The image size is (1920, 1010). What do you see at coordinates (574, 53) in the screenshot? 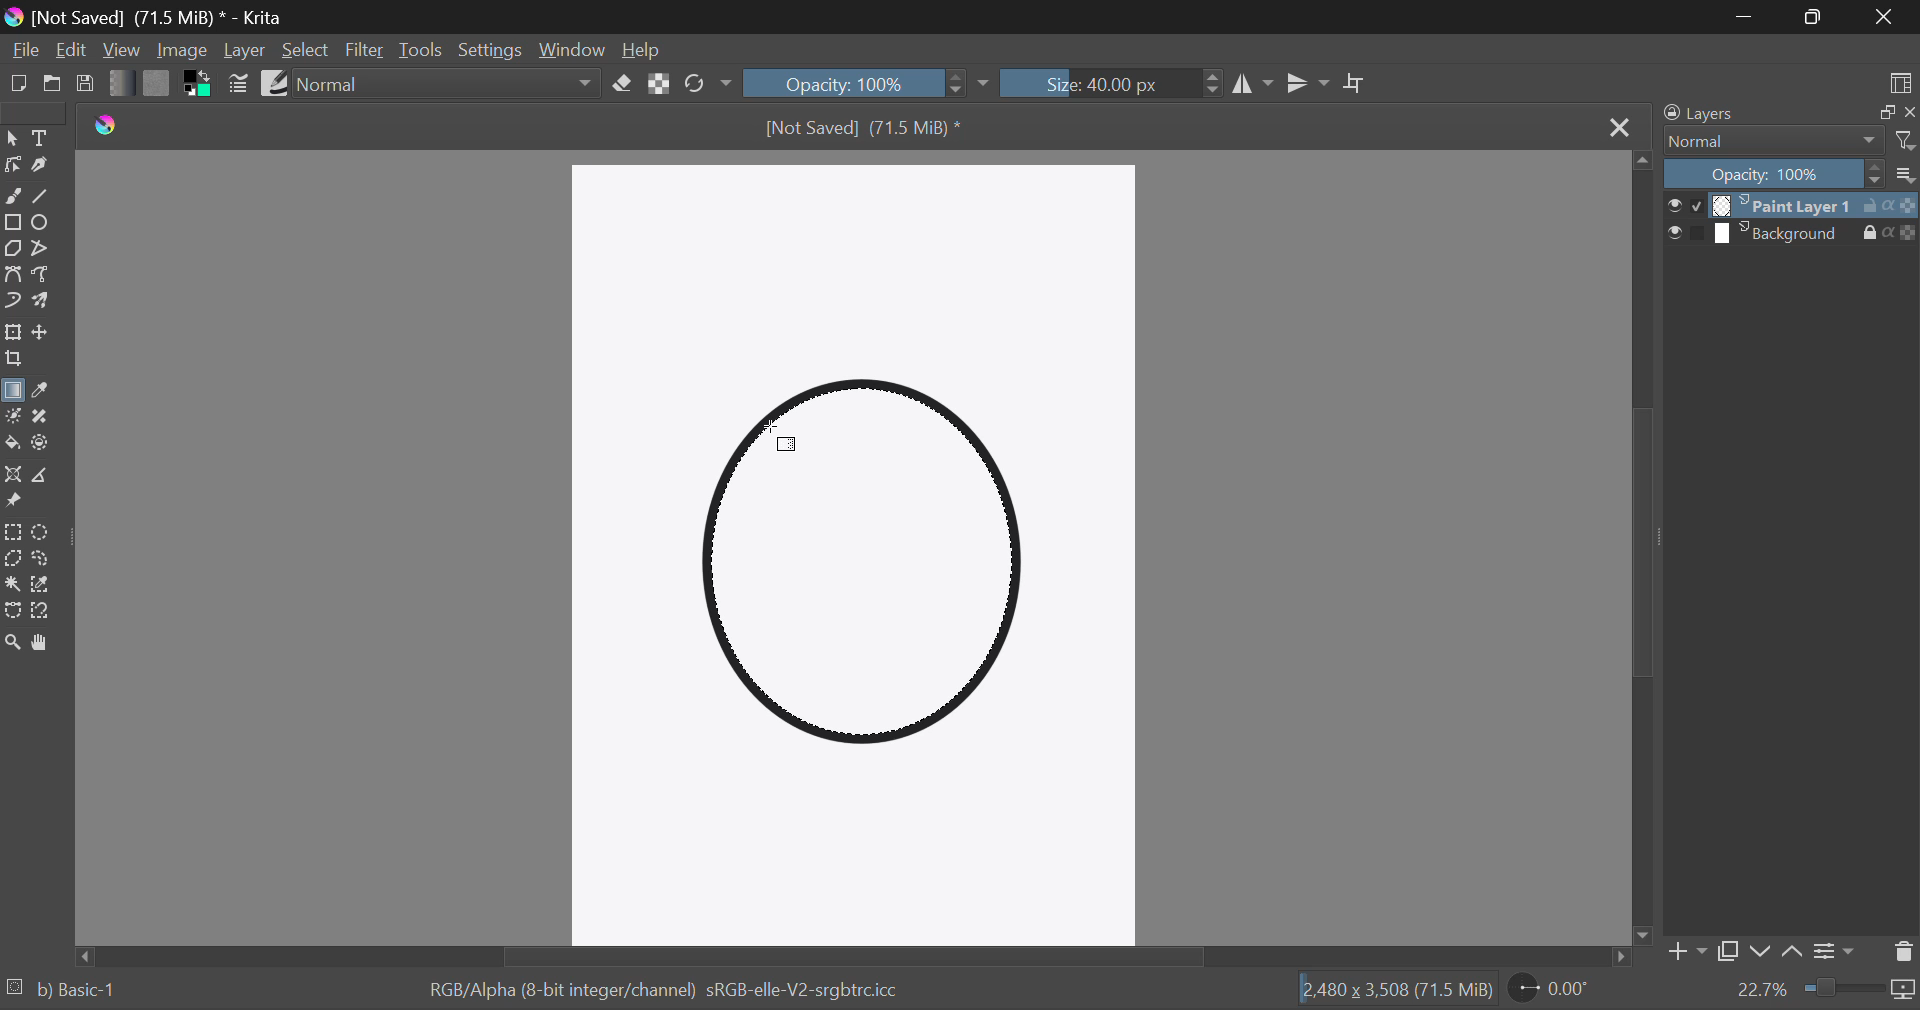
I see `Window` at bounding box center [574, 53].